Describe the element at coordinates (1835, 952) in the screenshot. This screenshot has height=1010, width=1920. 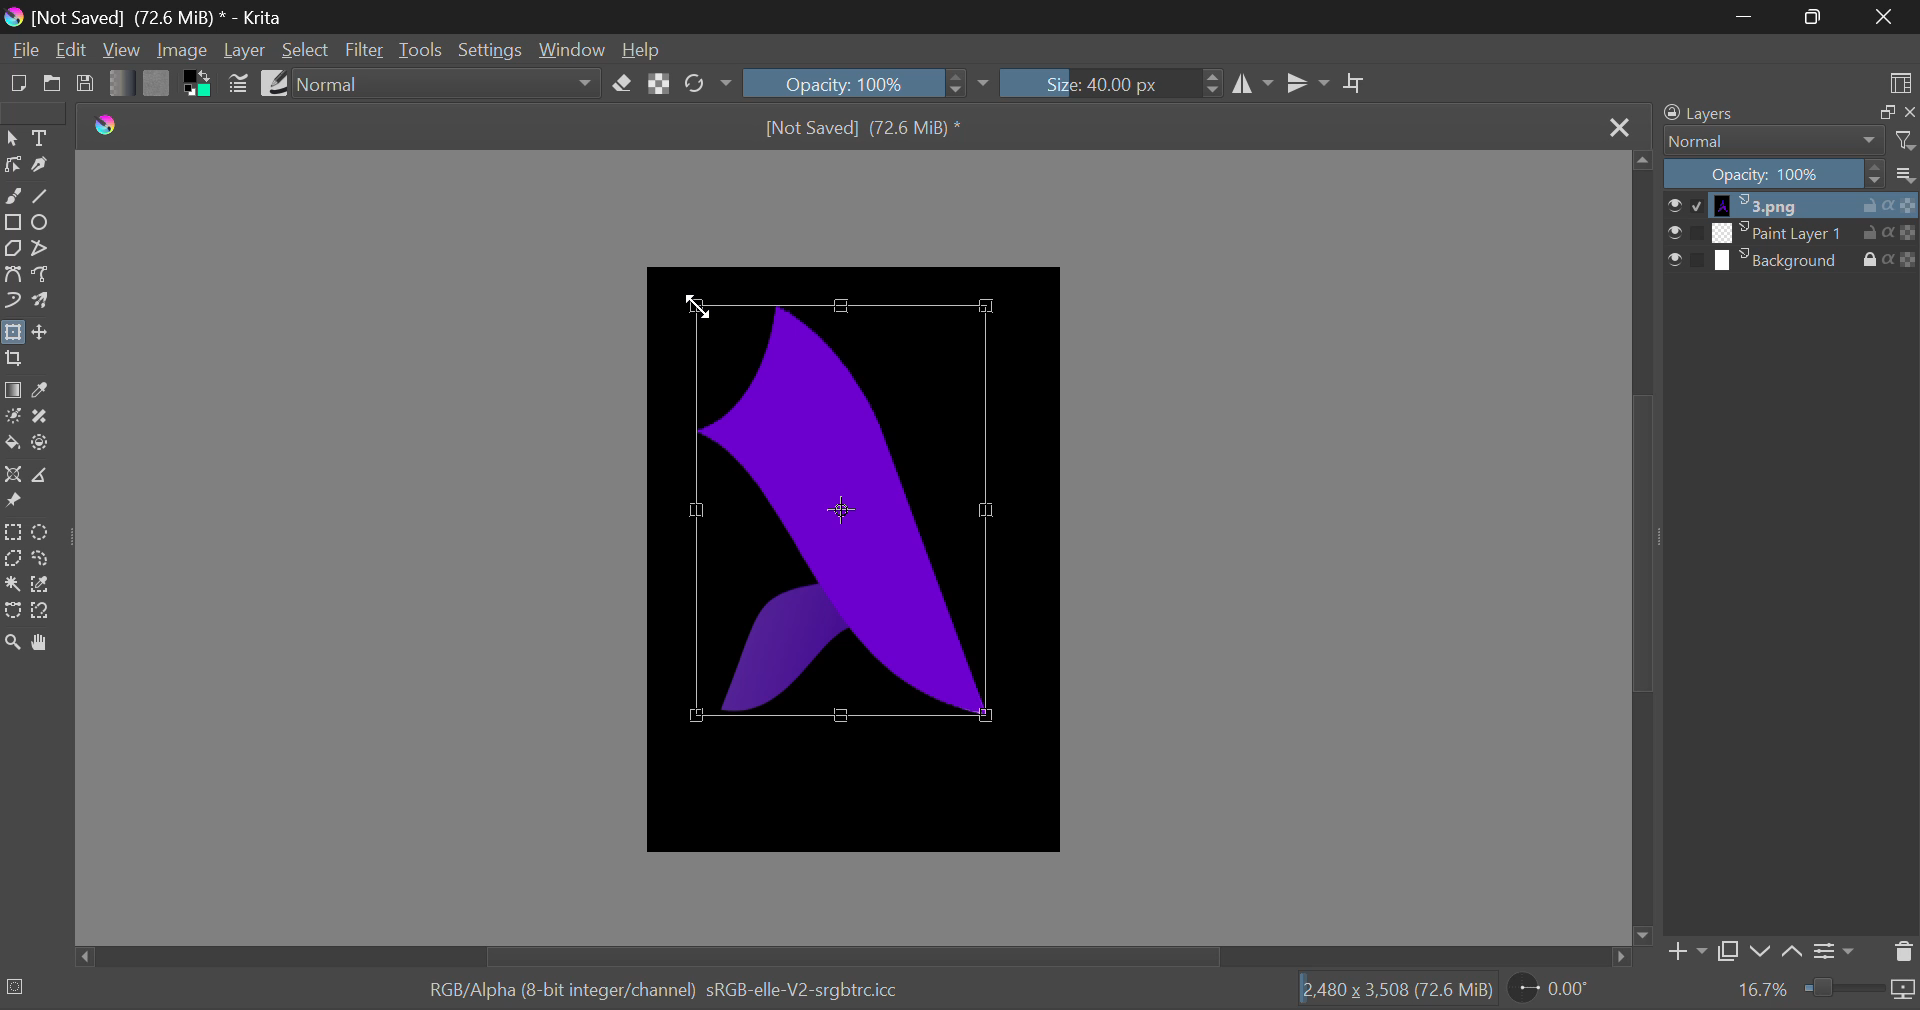
I see `Settings` at that location.